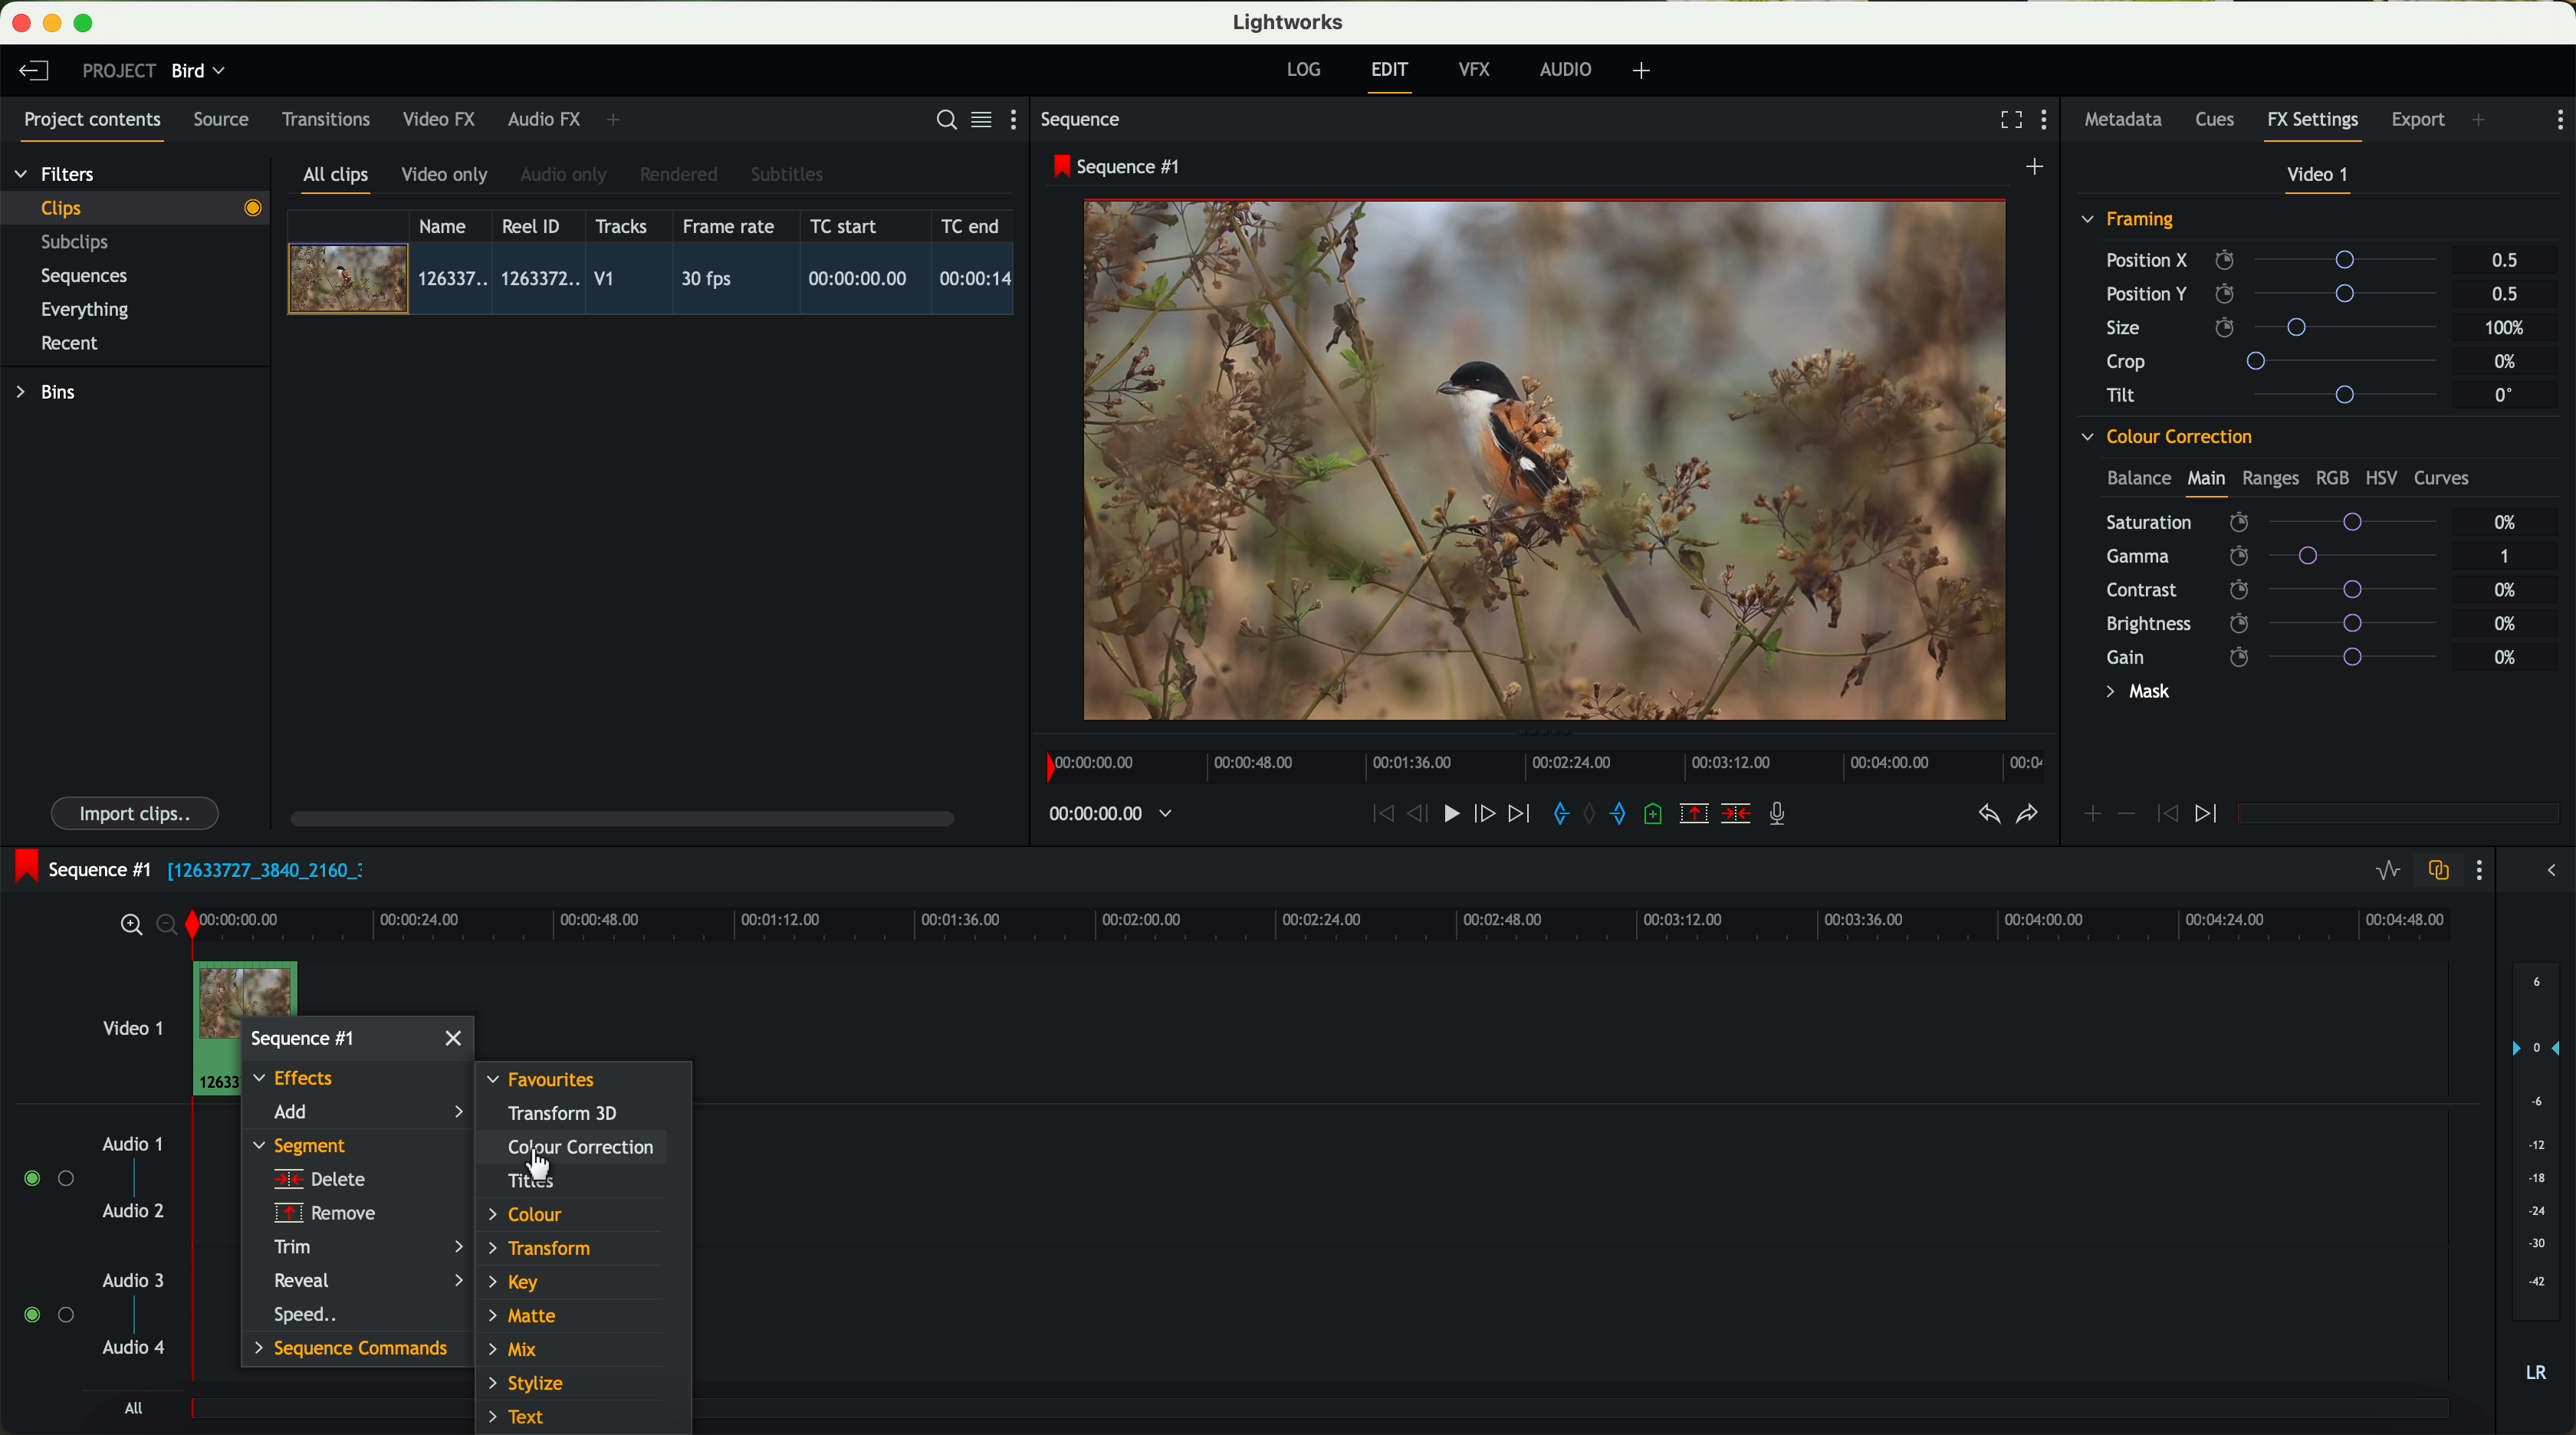  Describe the element at coordinates (2506, 621) in the screenshot. I see `0%` at that location.